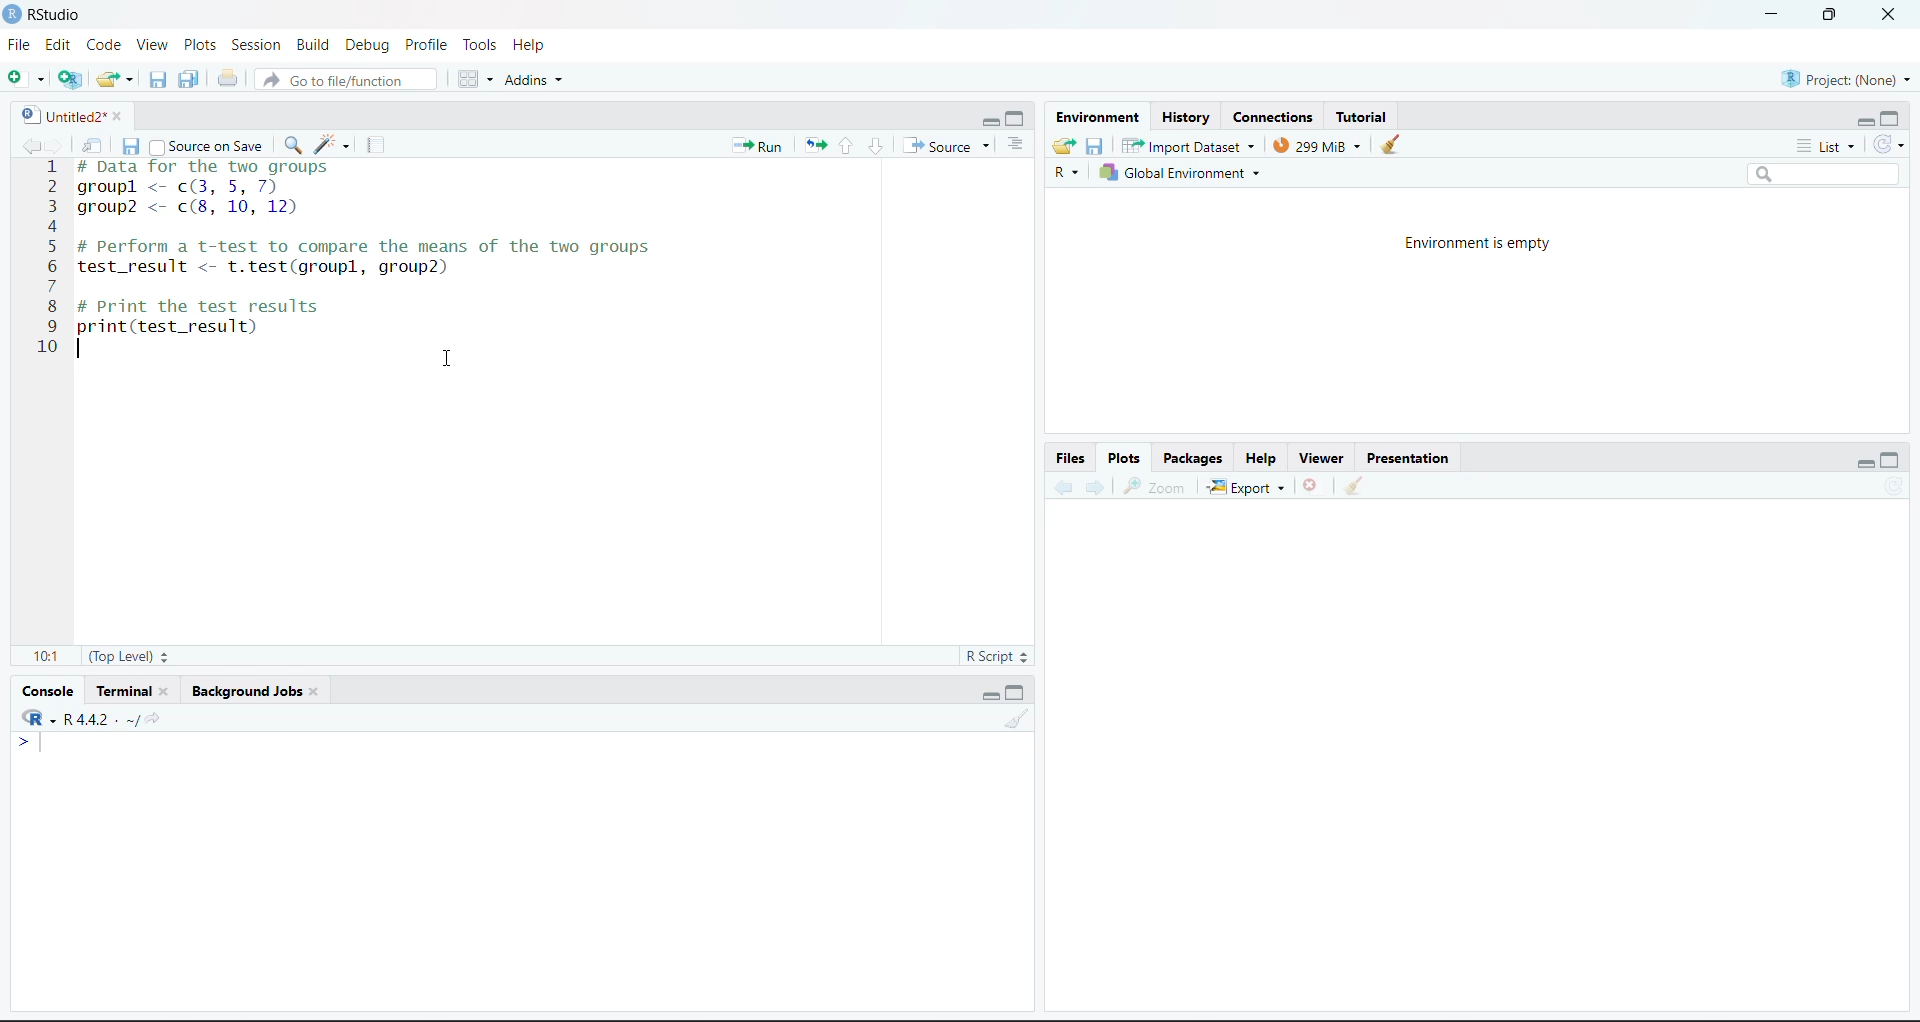  Describe the element at coordinates (58, 45) in the screenshot. I see `Edit` at that location.